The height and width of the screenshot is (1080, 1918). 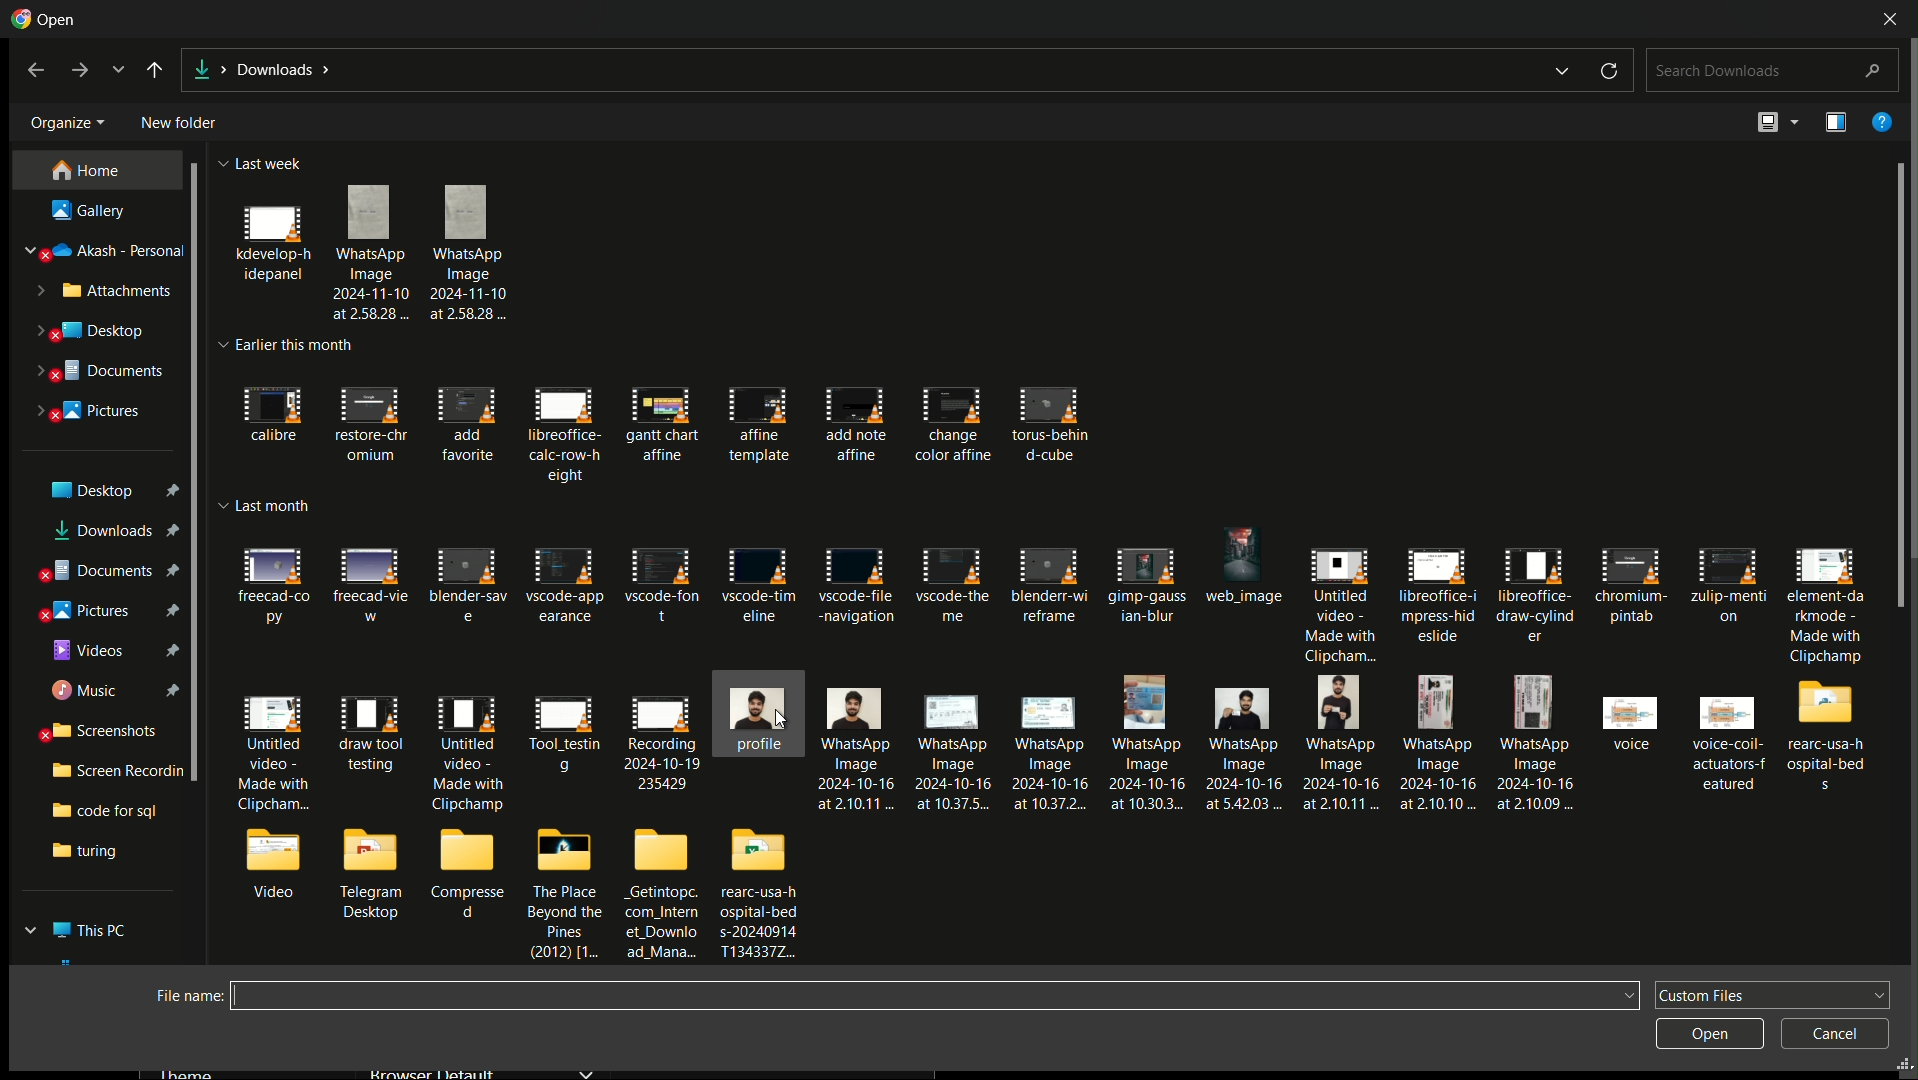 I want to click on home, so click(x=87, y=171).